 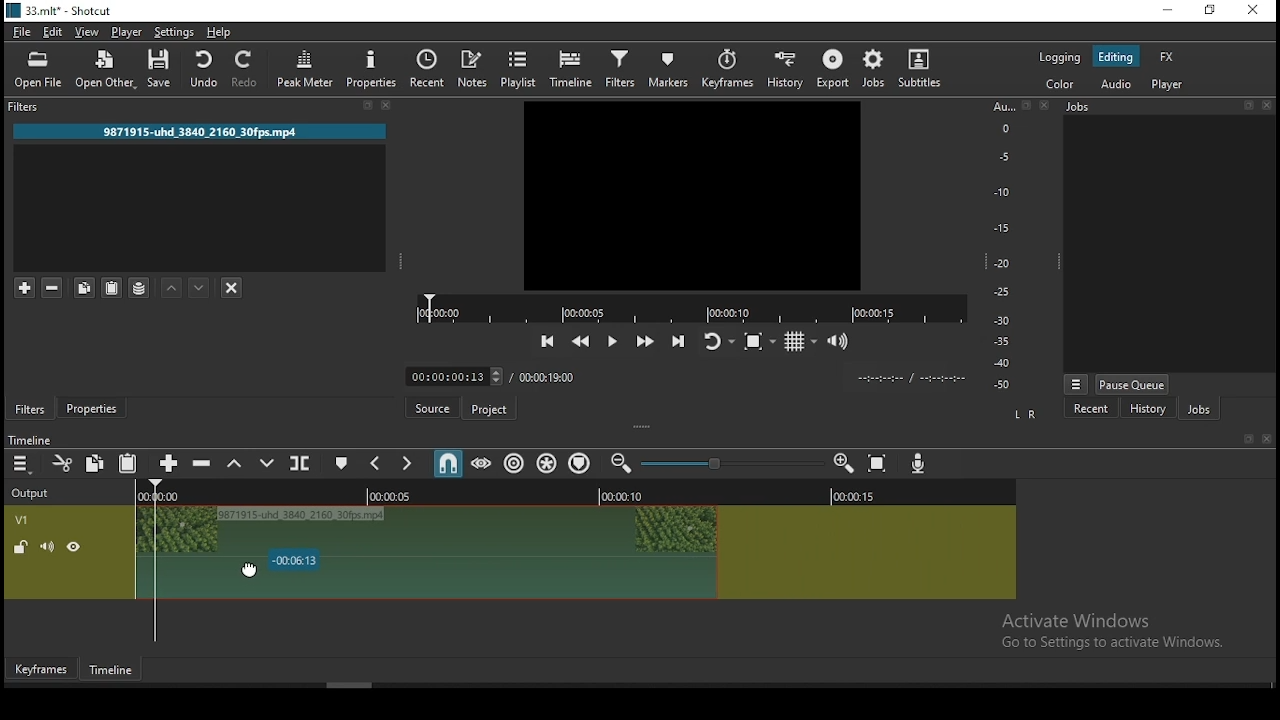 What do you see at coordinates (305, 70) in the screenshot?
I see `peak meter` at bounding box center [305, 70].